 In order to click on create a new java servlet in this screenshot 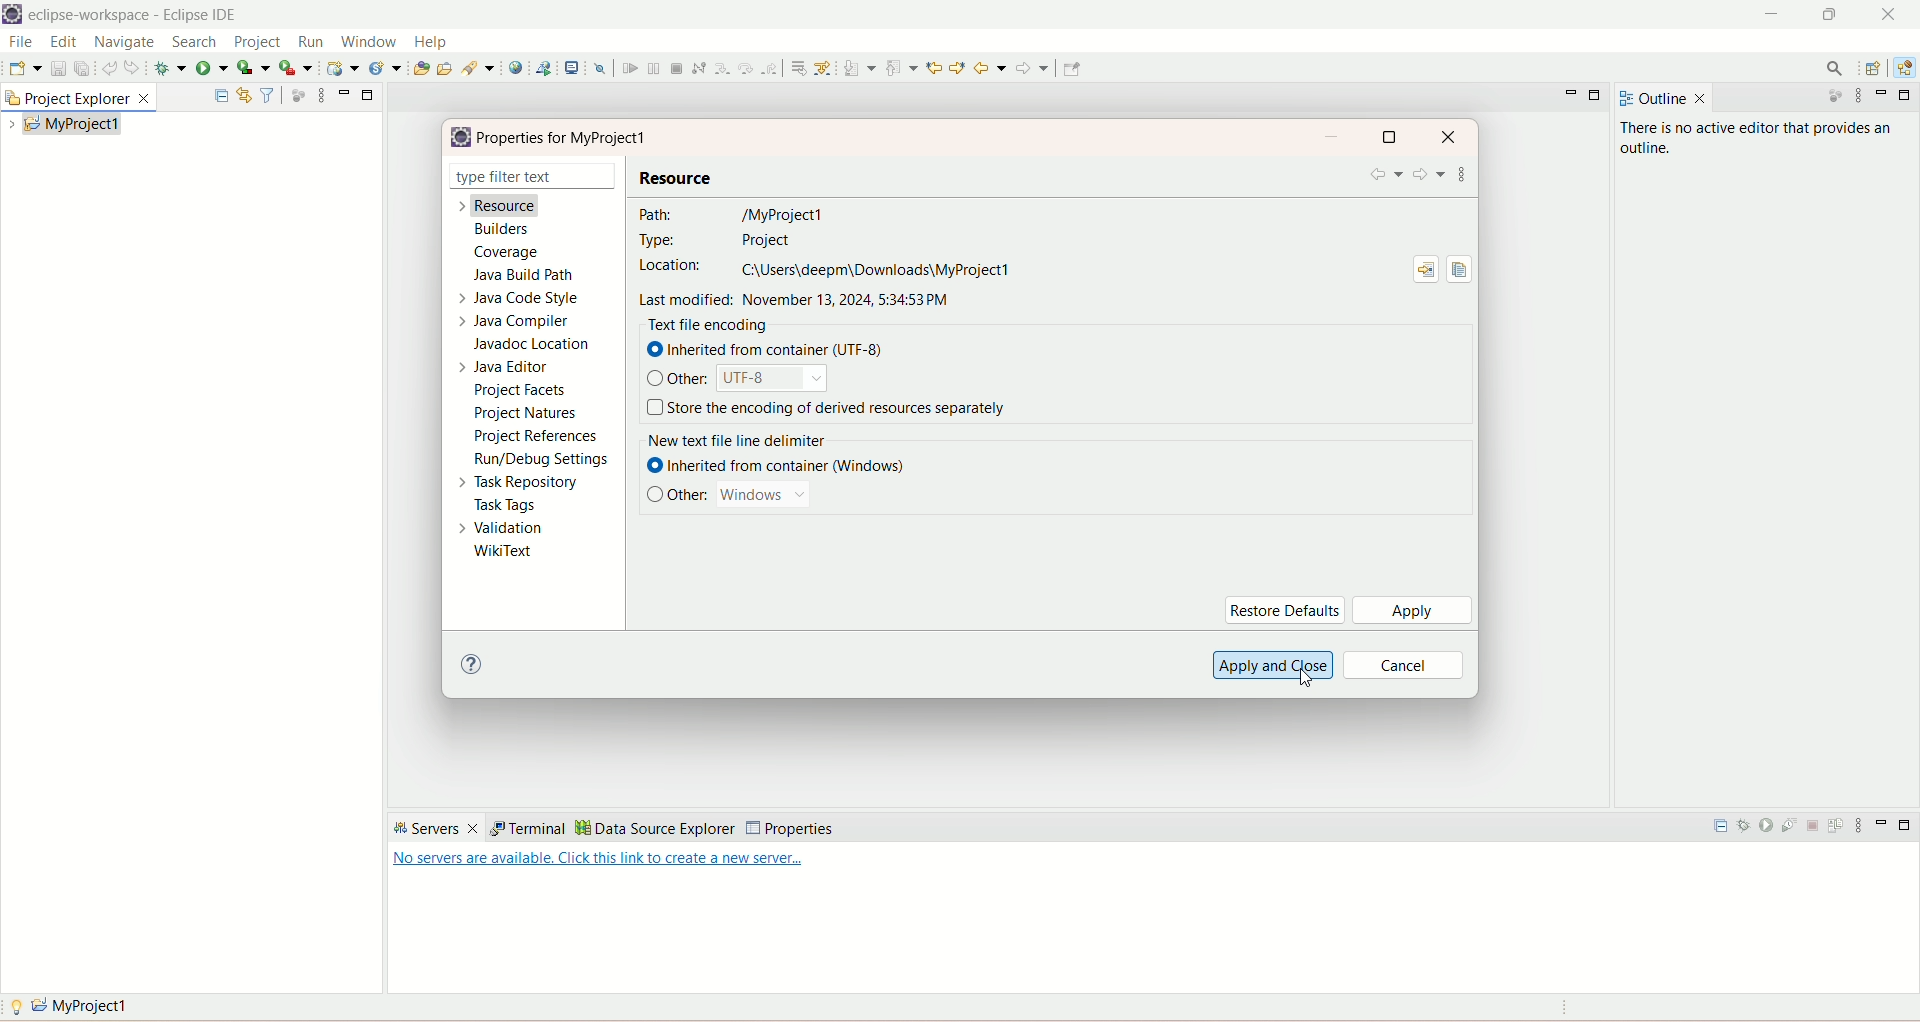, I will do `click(385, 68)`.